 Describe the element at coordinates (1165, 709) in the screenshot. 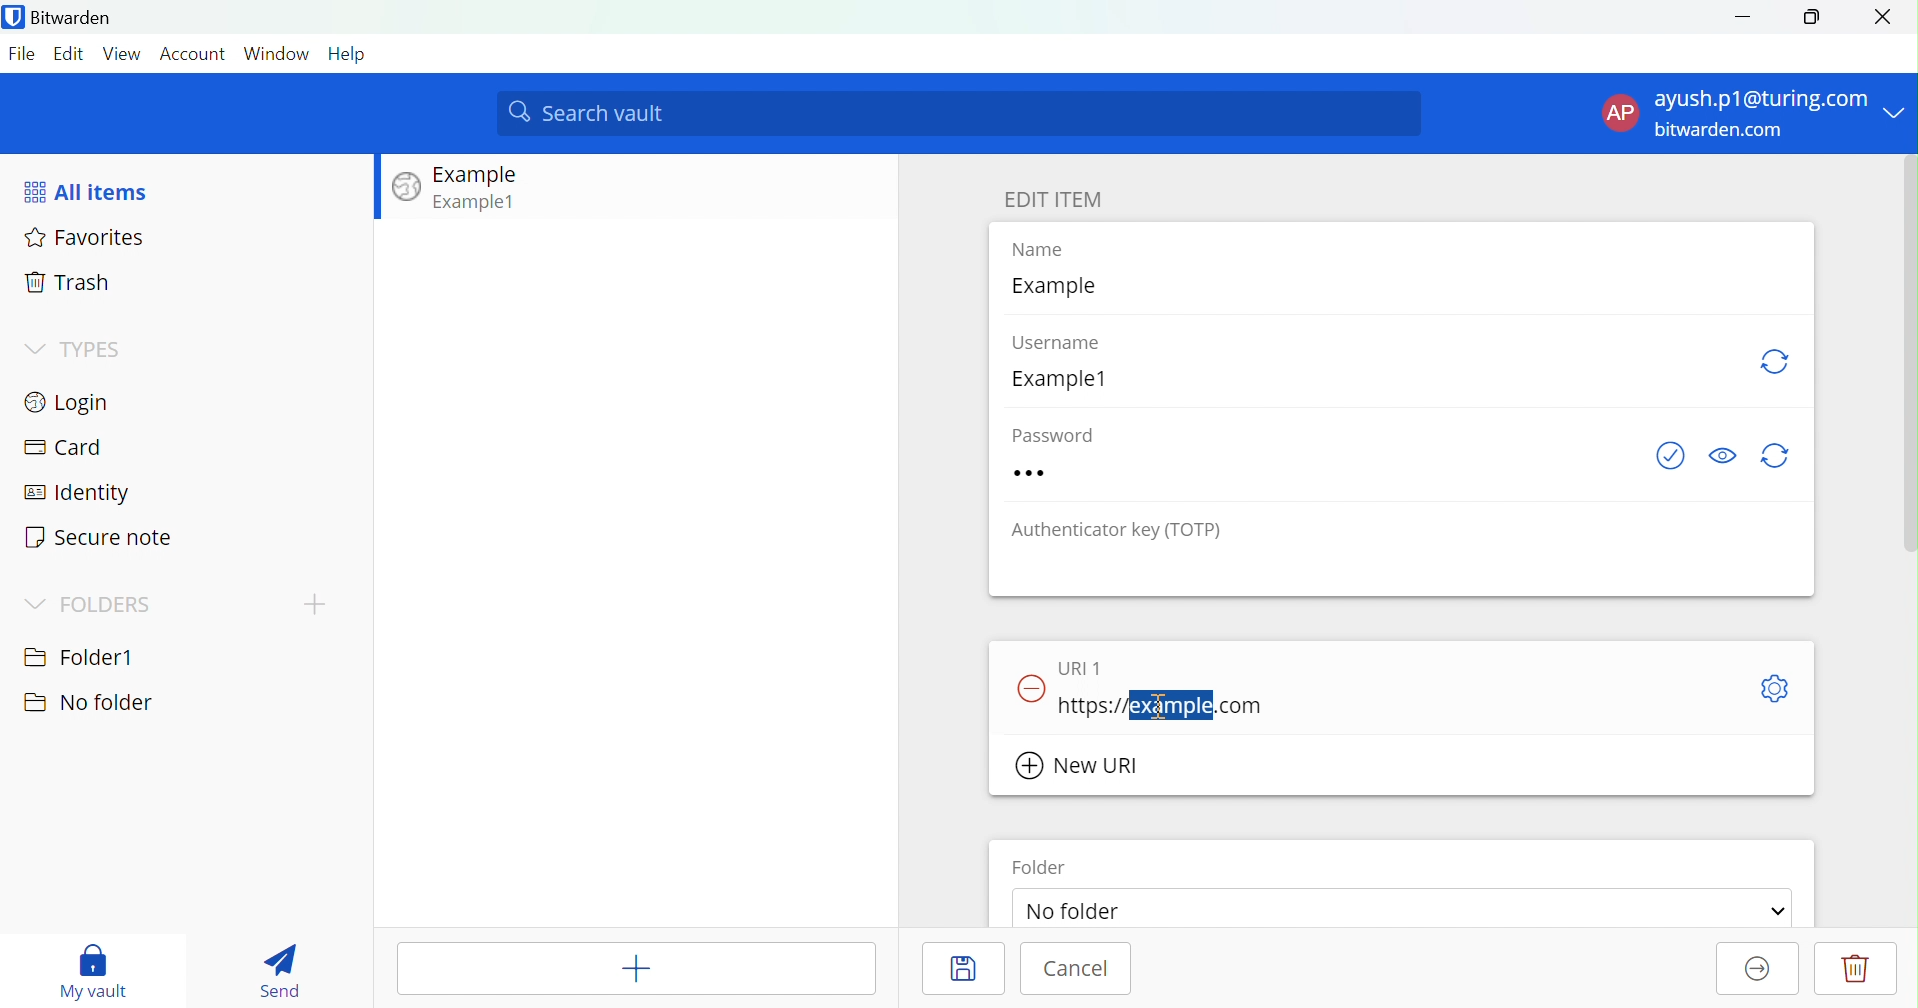

I see `https://example.com` at that location.